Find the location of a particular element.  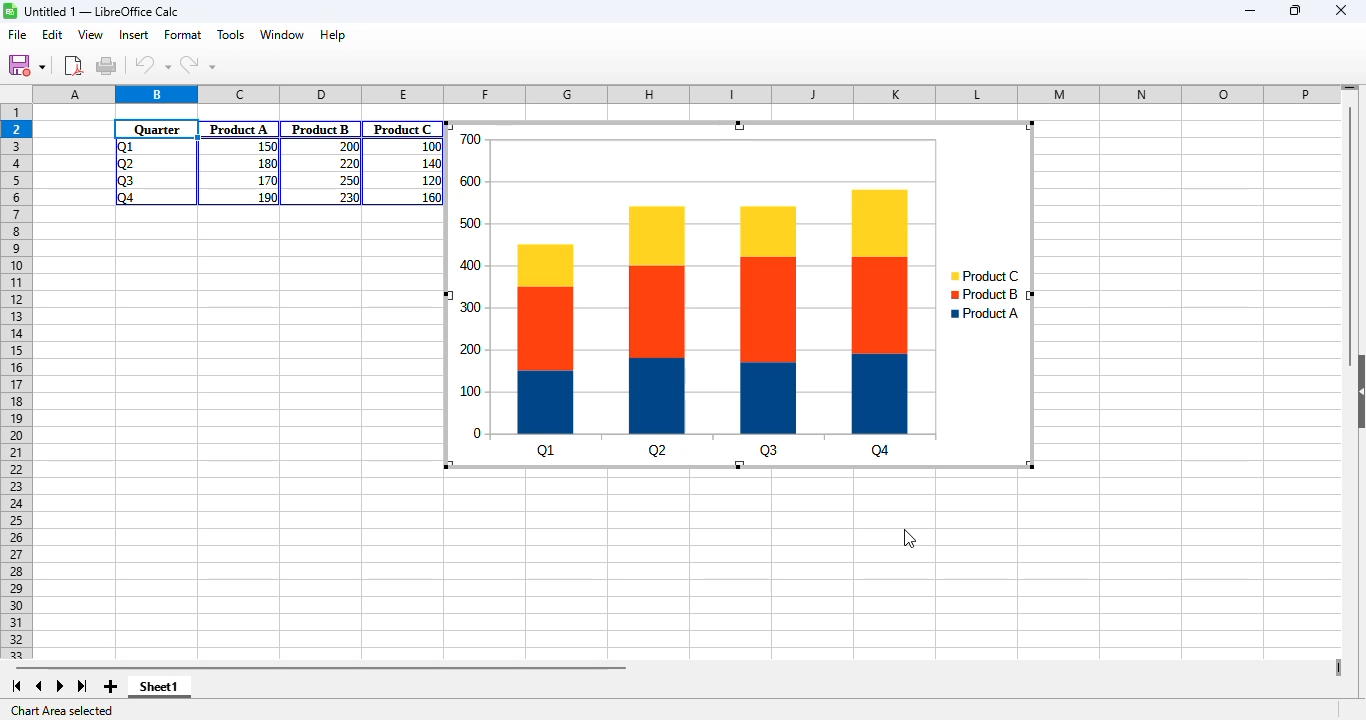

export directly as PDF is located at coordinates (73, 65).